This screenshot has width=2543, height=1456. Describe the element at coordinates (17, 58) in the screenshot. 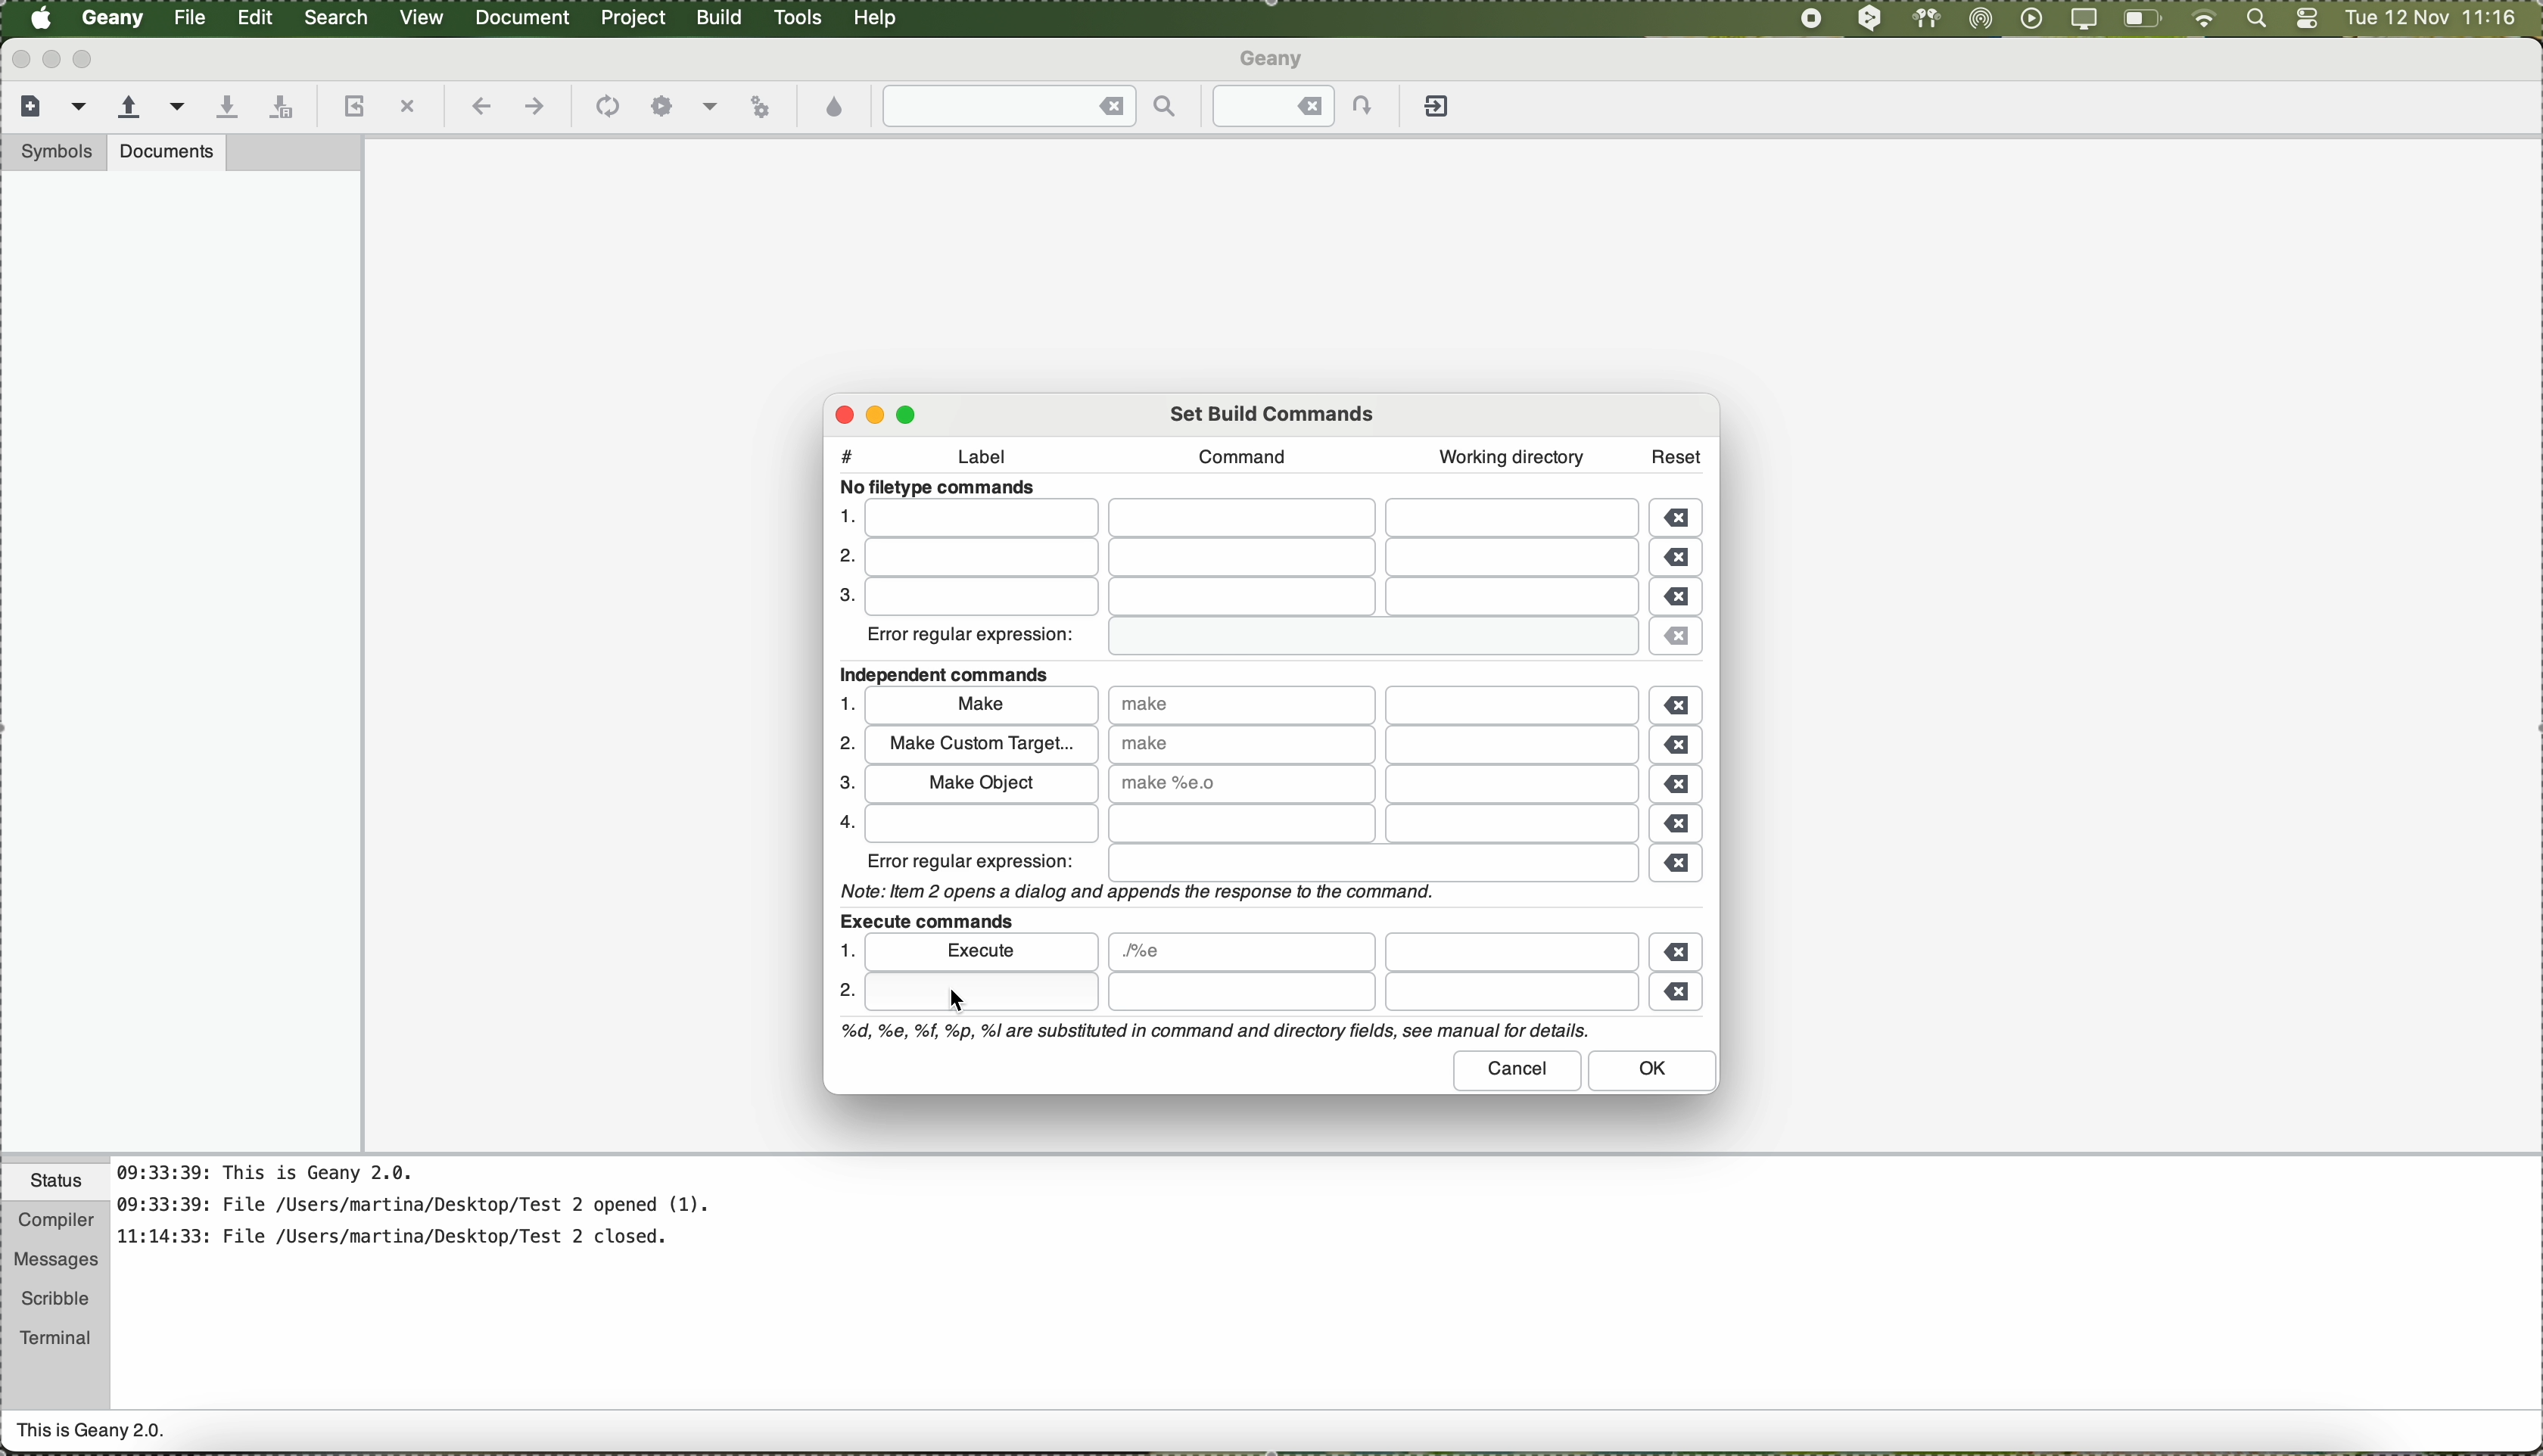

I see `close program` at that location.